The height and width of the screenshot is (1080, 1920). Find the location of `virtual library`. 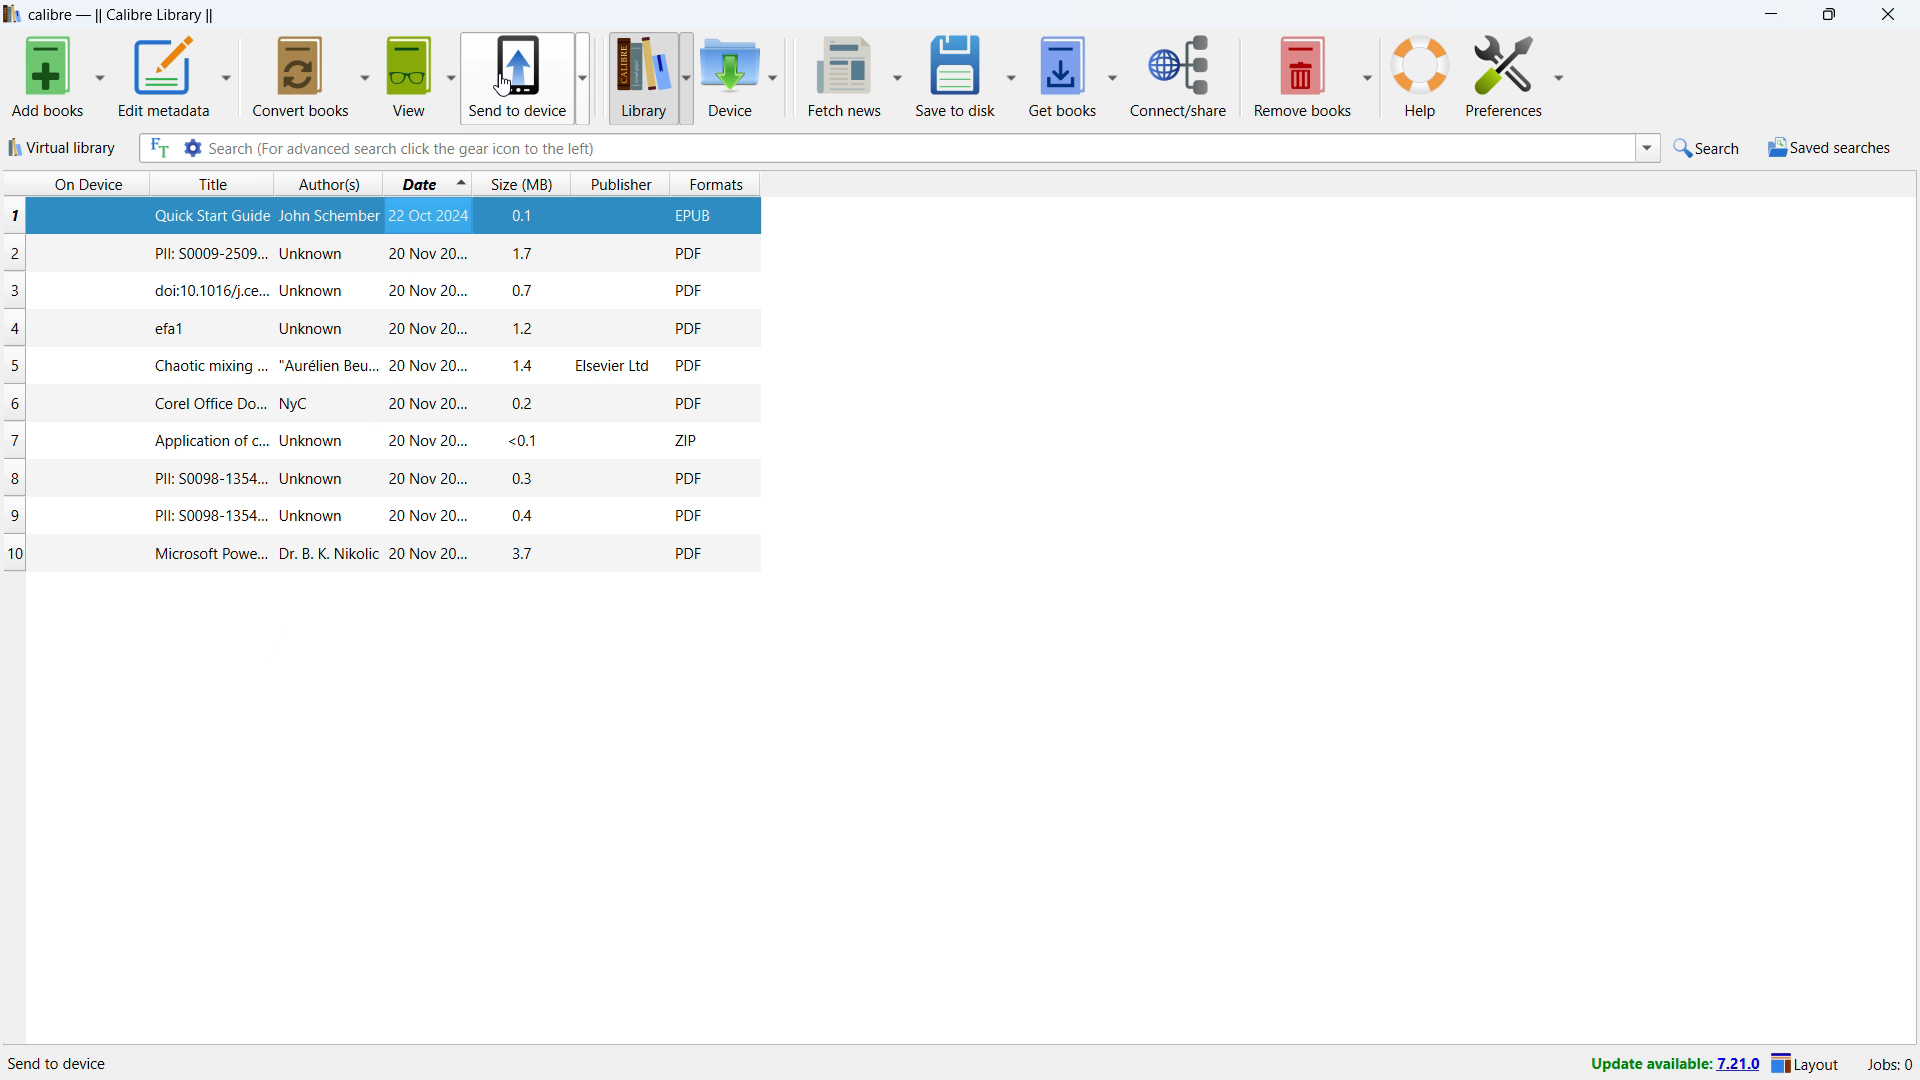

virtual library is located at coordinates (64, 148).